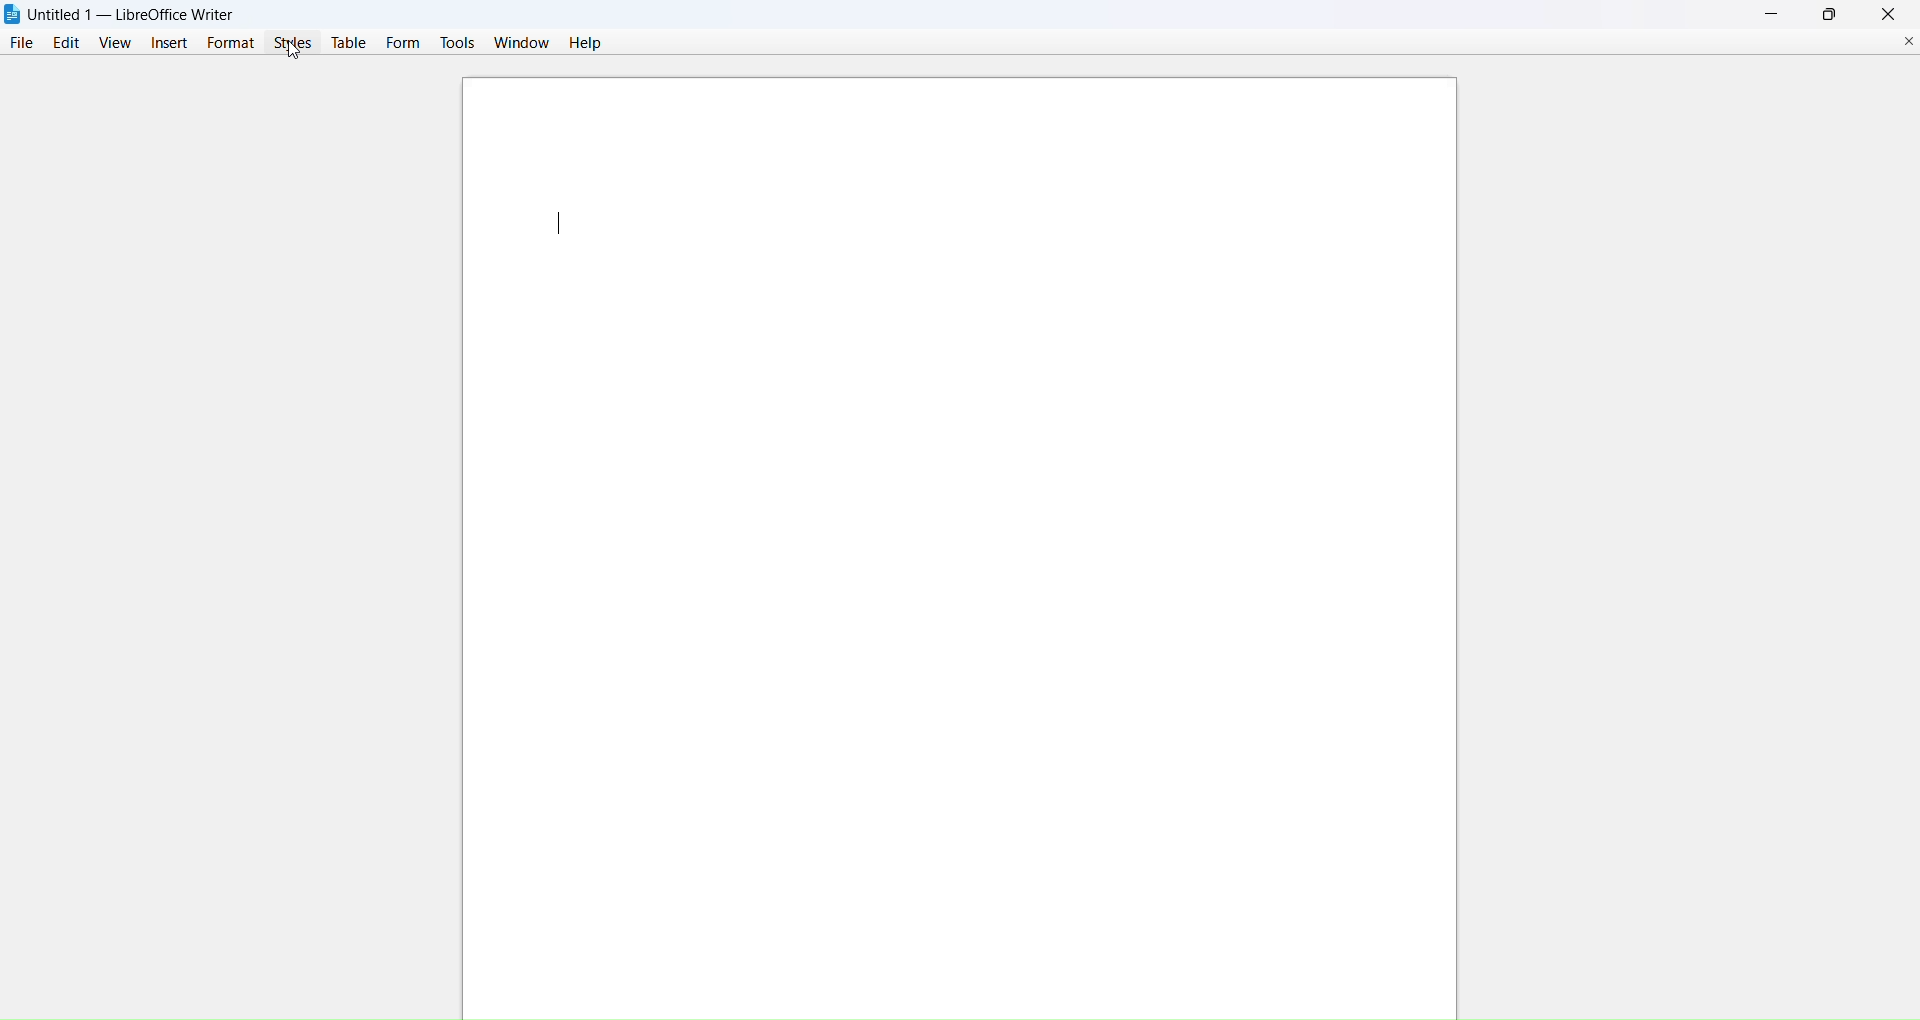  I want to click on maximize, so click(1834, 12).